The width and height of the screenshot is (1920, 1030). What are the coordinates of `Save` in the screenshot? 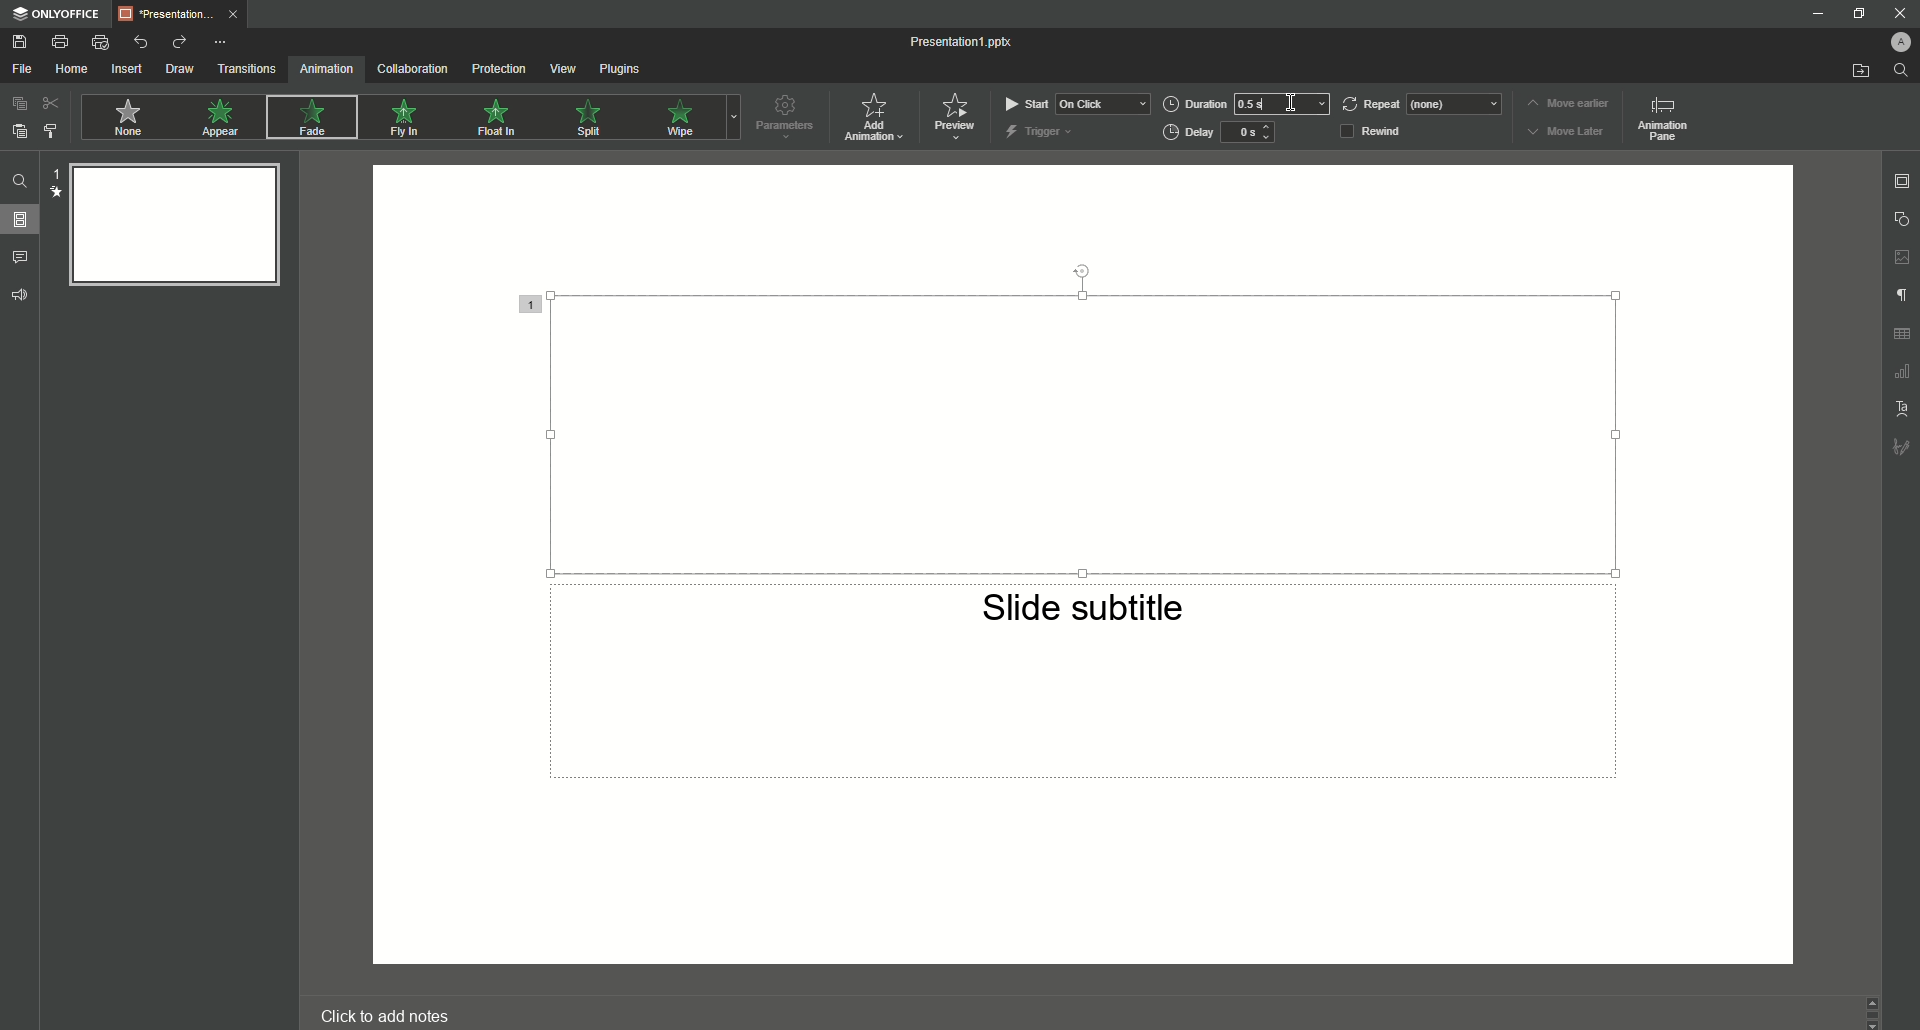 It's located at (25, 40).